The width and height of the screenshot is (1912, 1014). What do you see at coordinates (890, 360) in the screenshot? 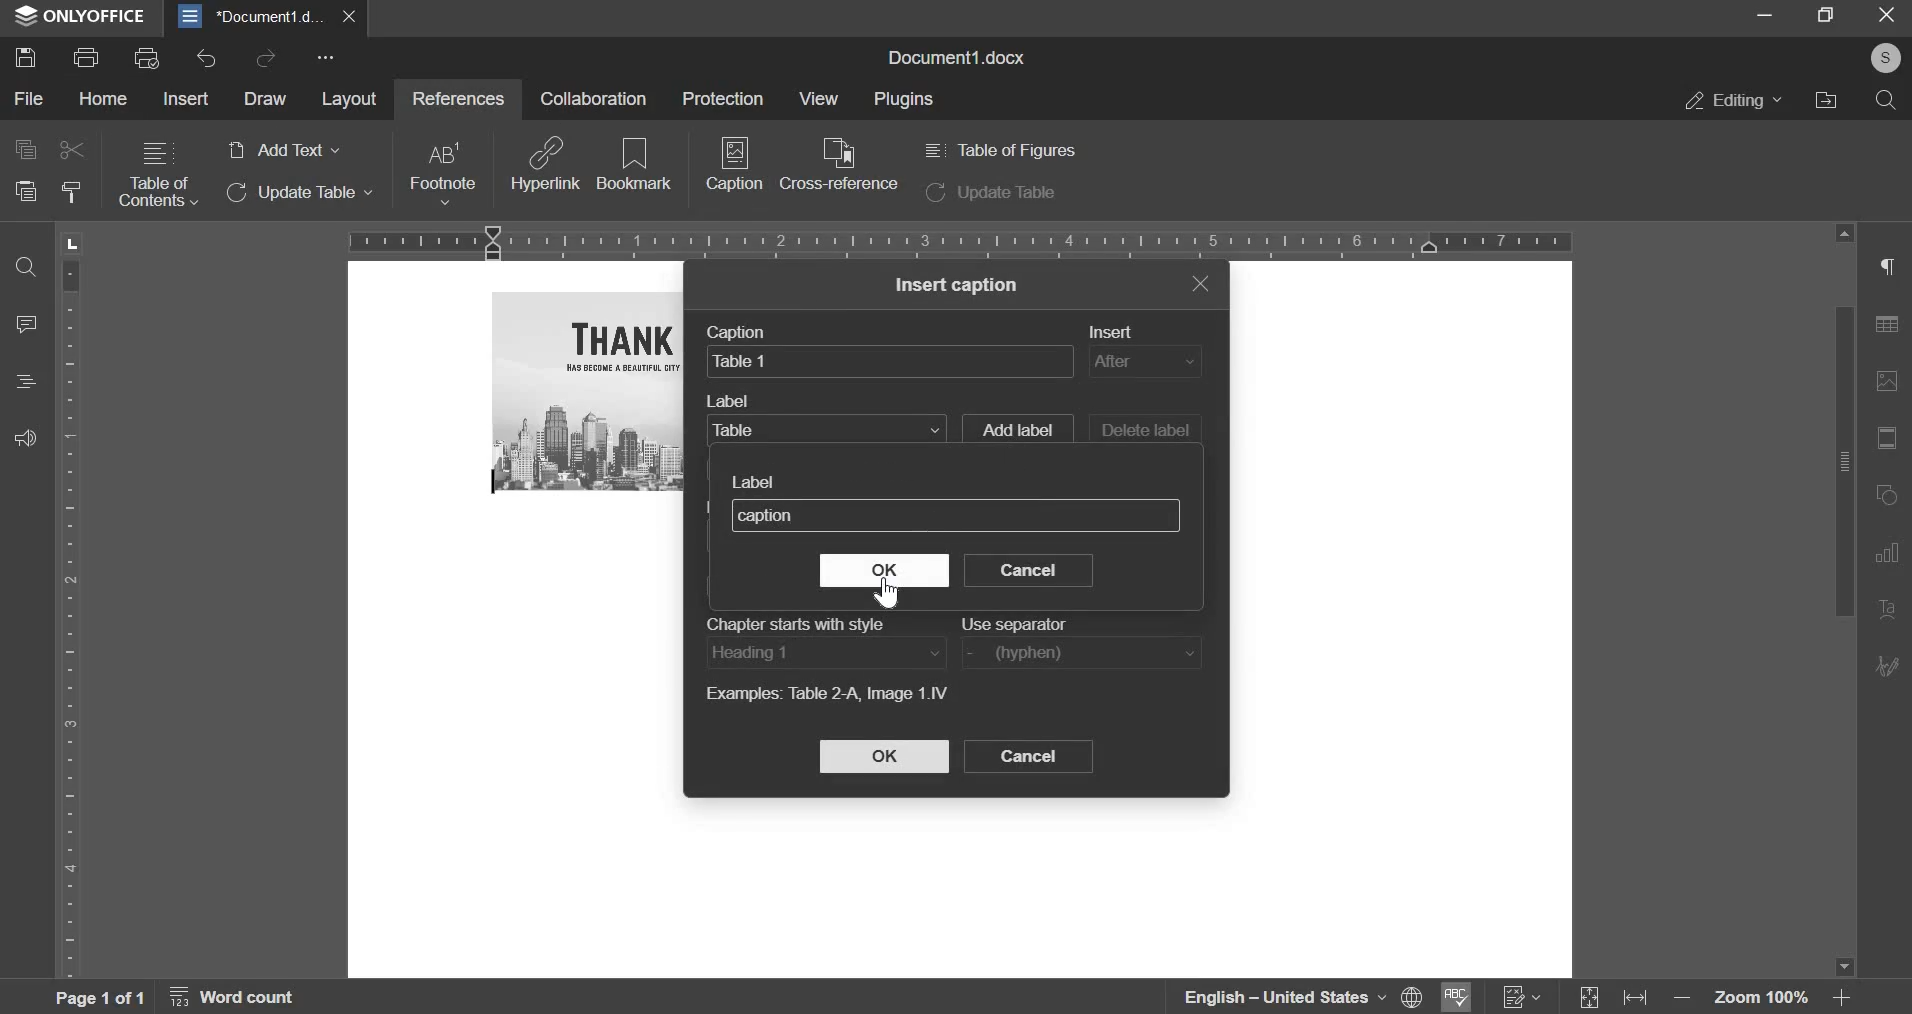
I see `caption` at bounding box center [890, 360].